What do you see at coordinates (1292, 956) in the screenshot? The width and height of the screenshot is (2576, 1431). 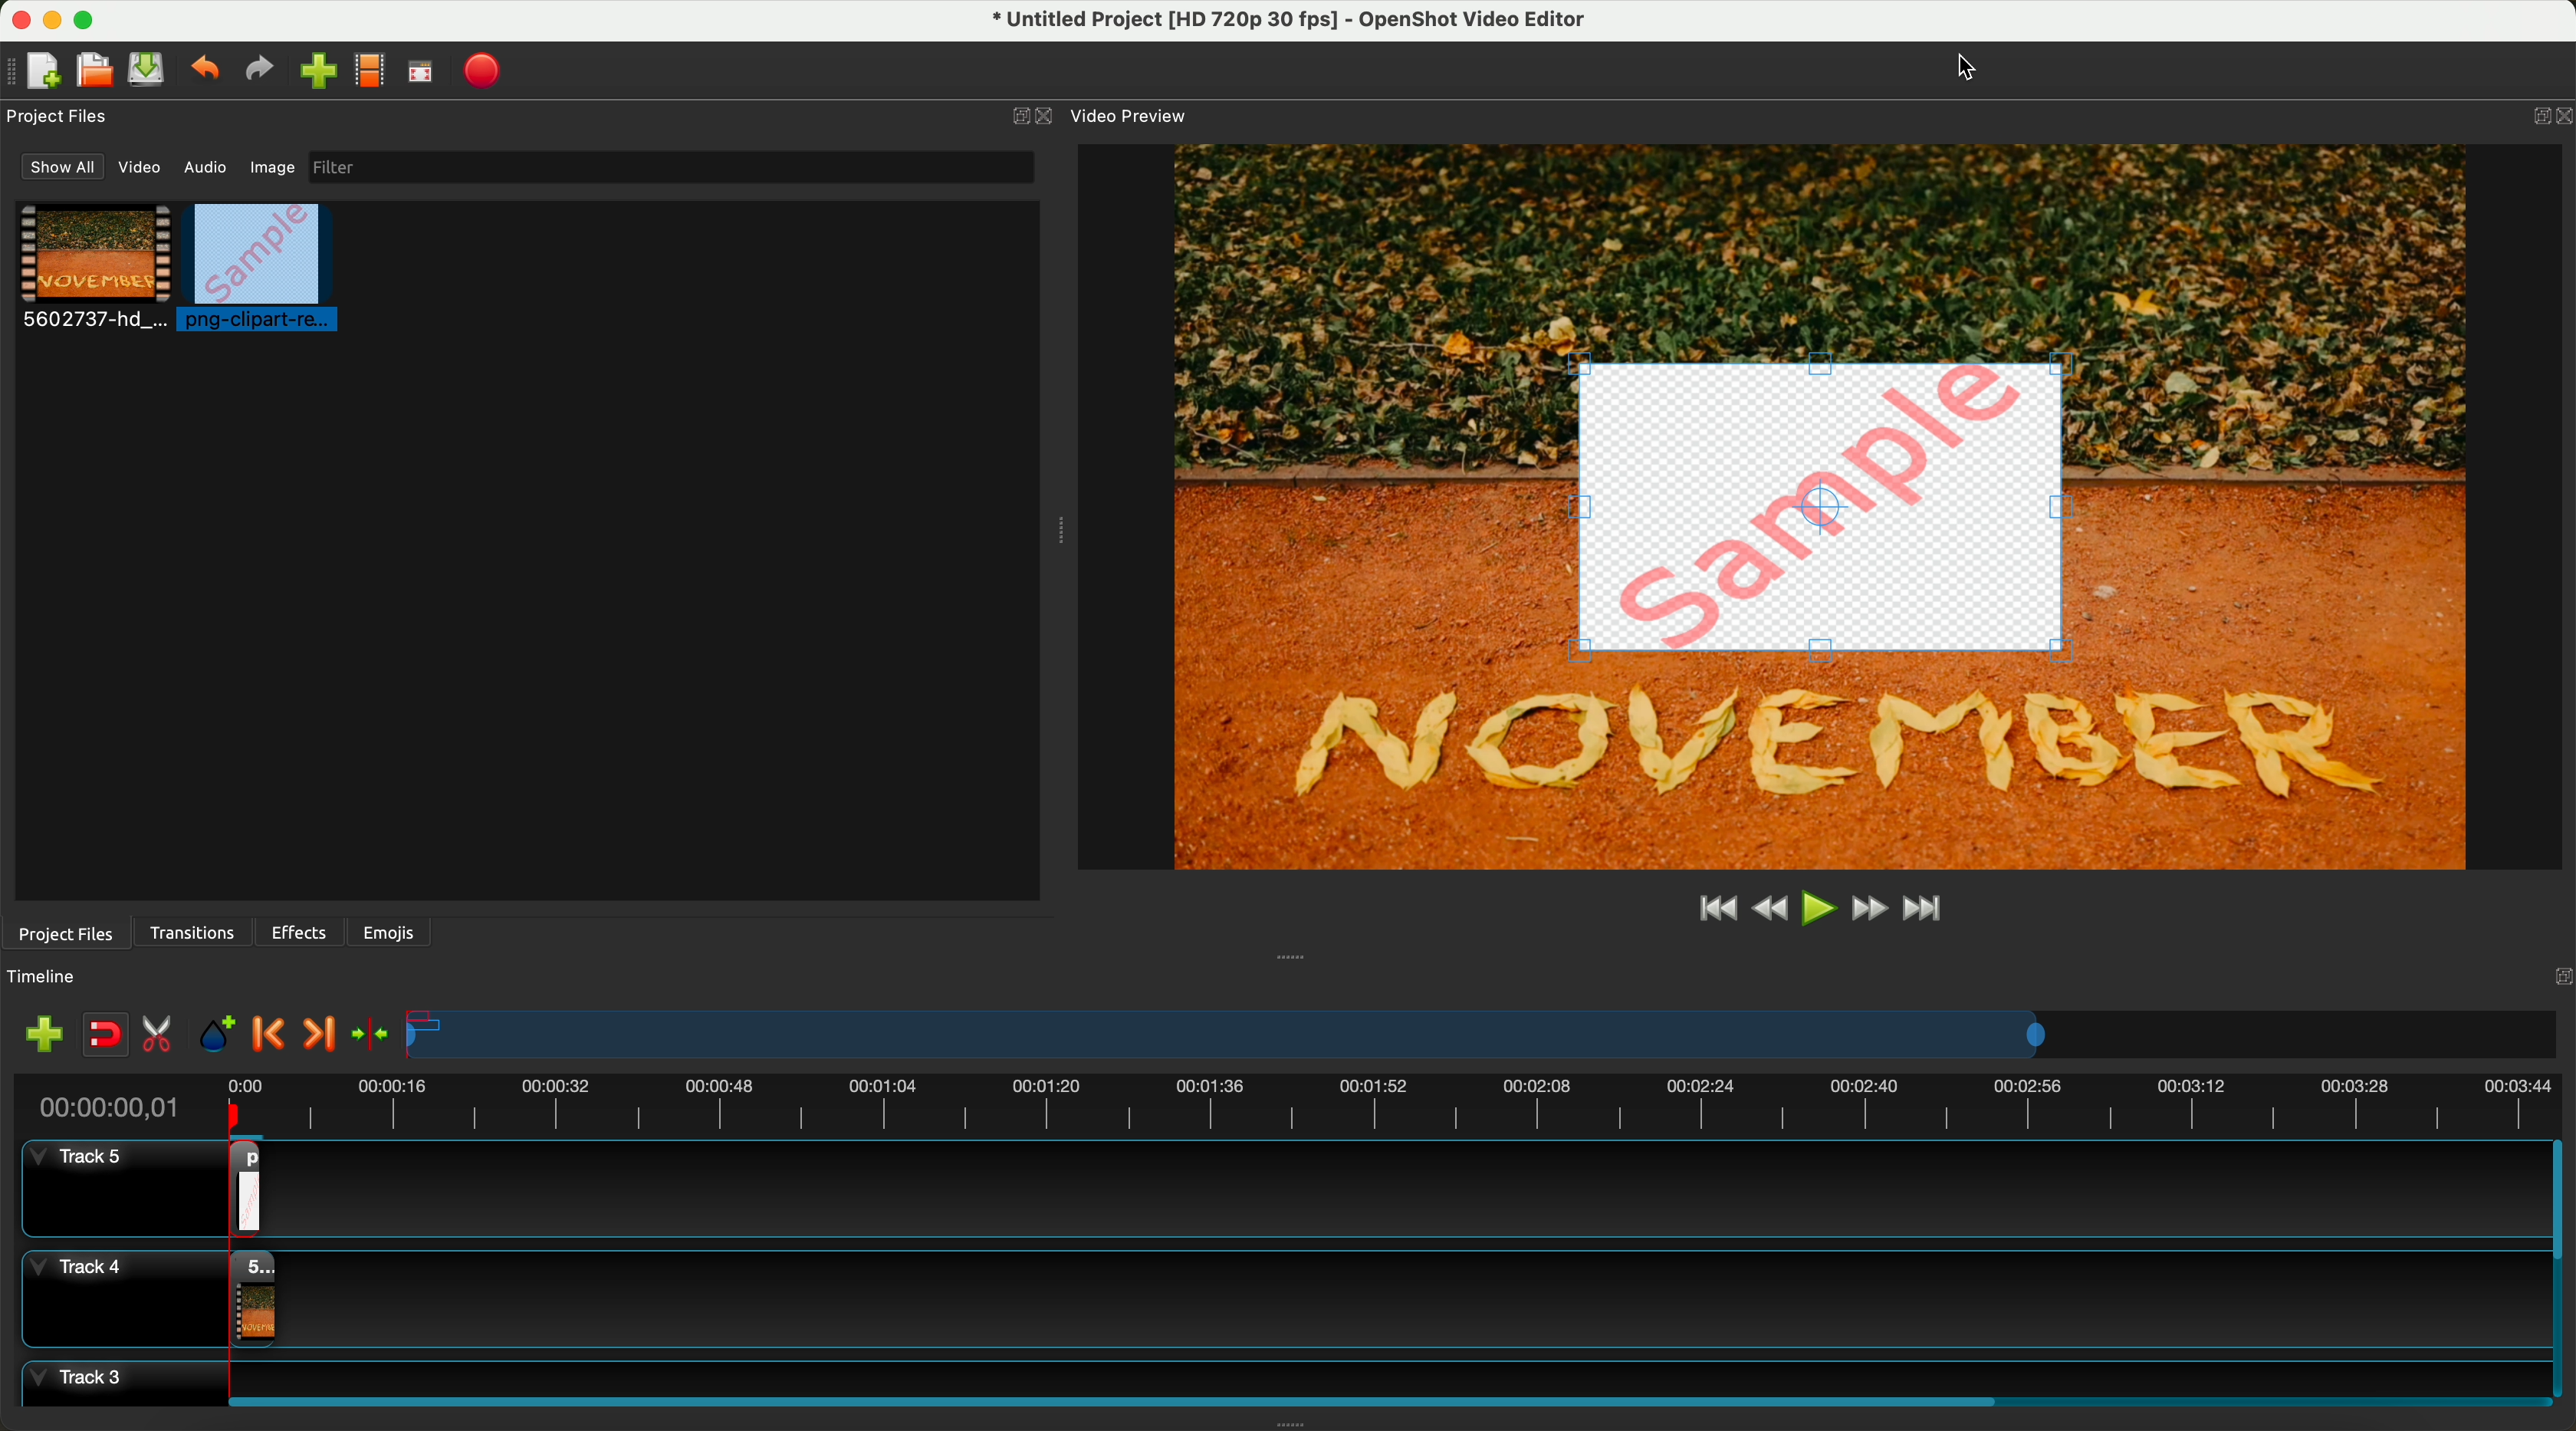 I see `Window Expanding` at bounding box center [1292, 956].